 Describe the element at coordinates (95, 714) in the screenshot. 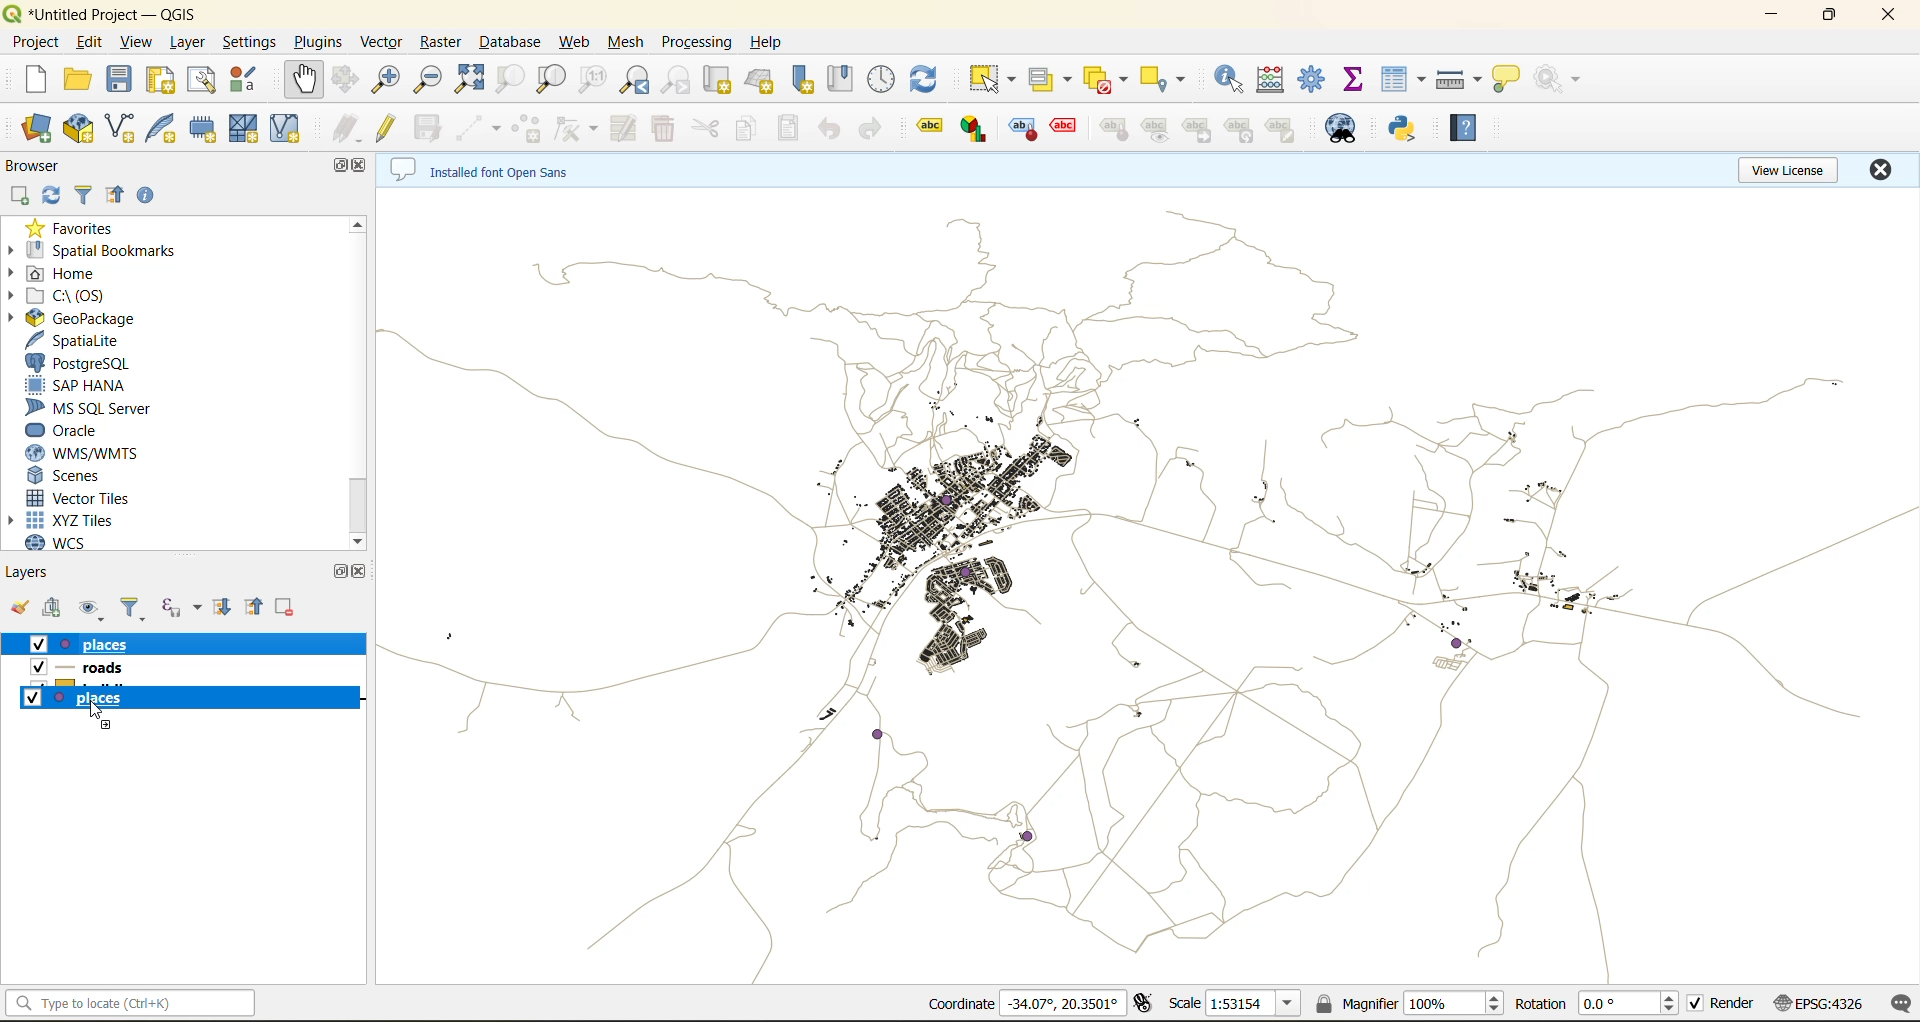

I see `cursor` at that location.